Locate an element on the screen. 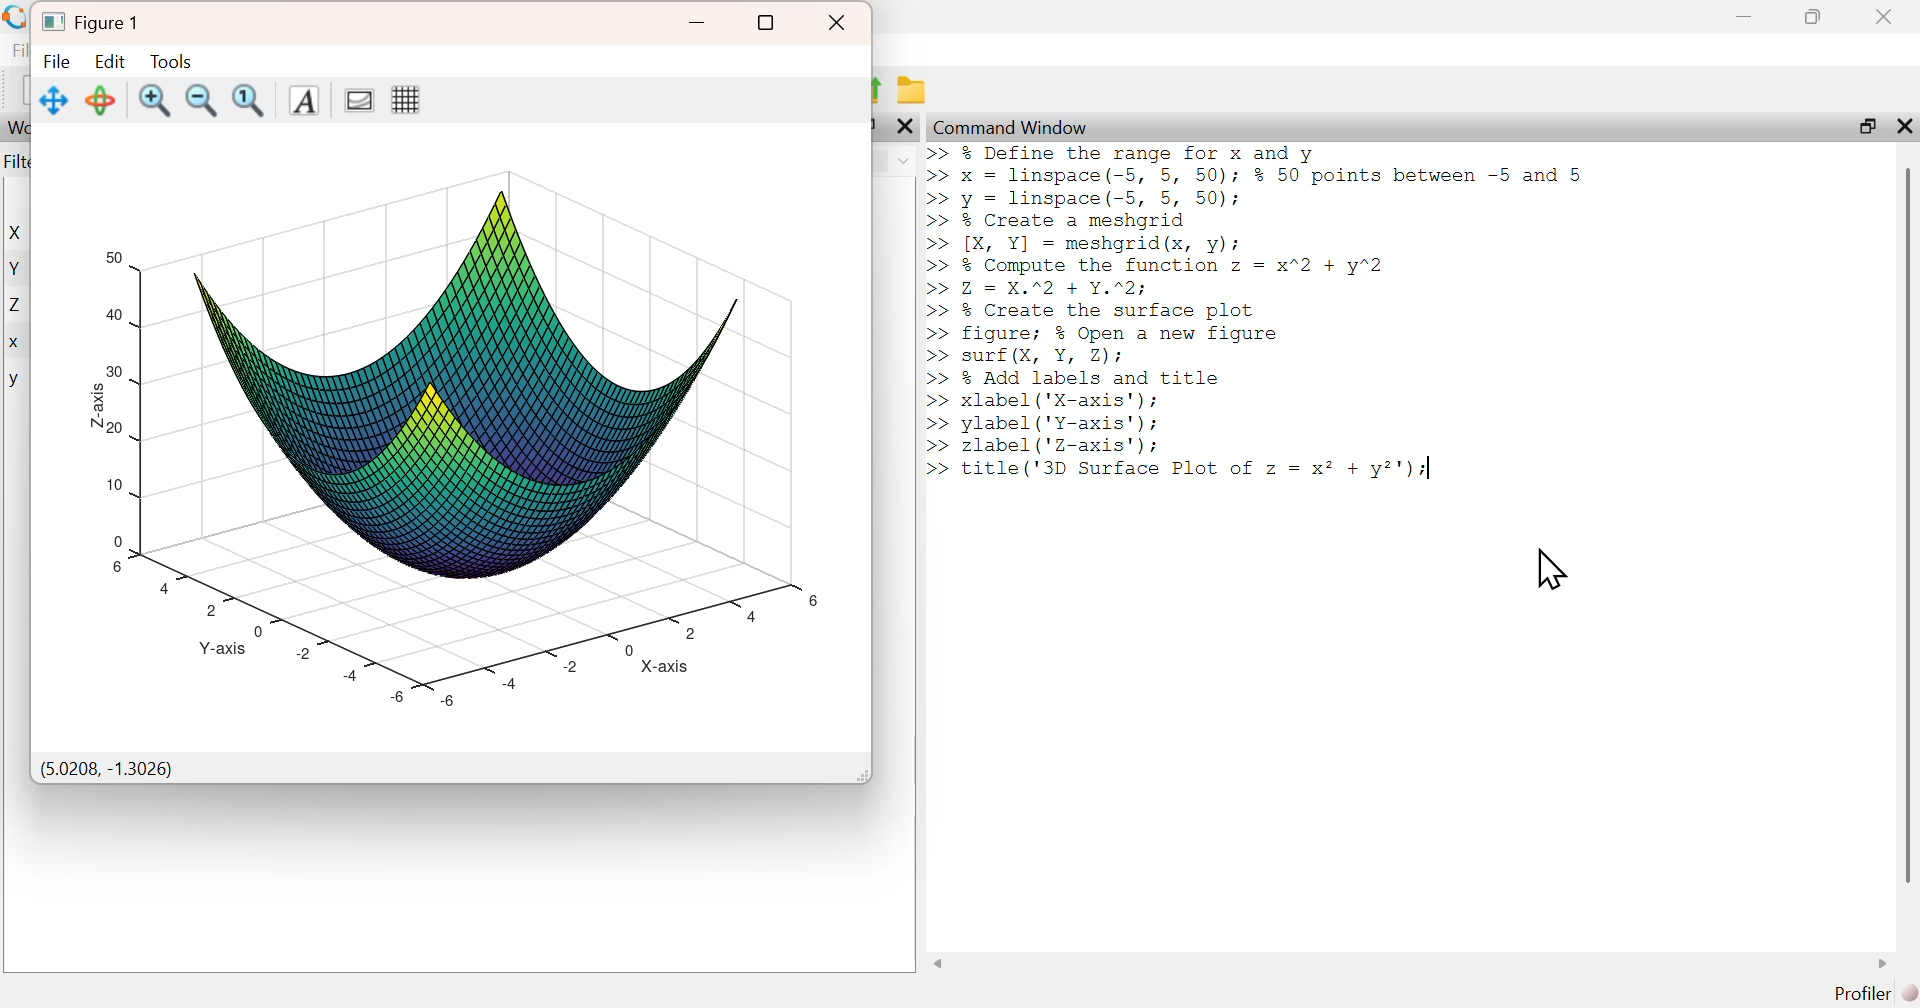  Y is located at coordinates (17, 268).